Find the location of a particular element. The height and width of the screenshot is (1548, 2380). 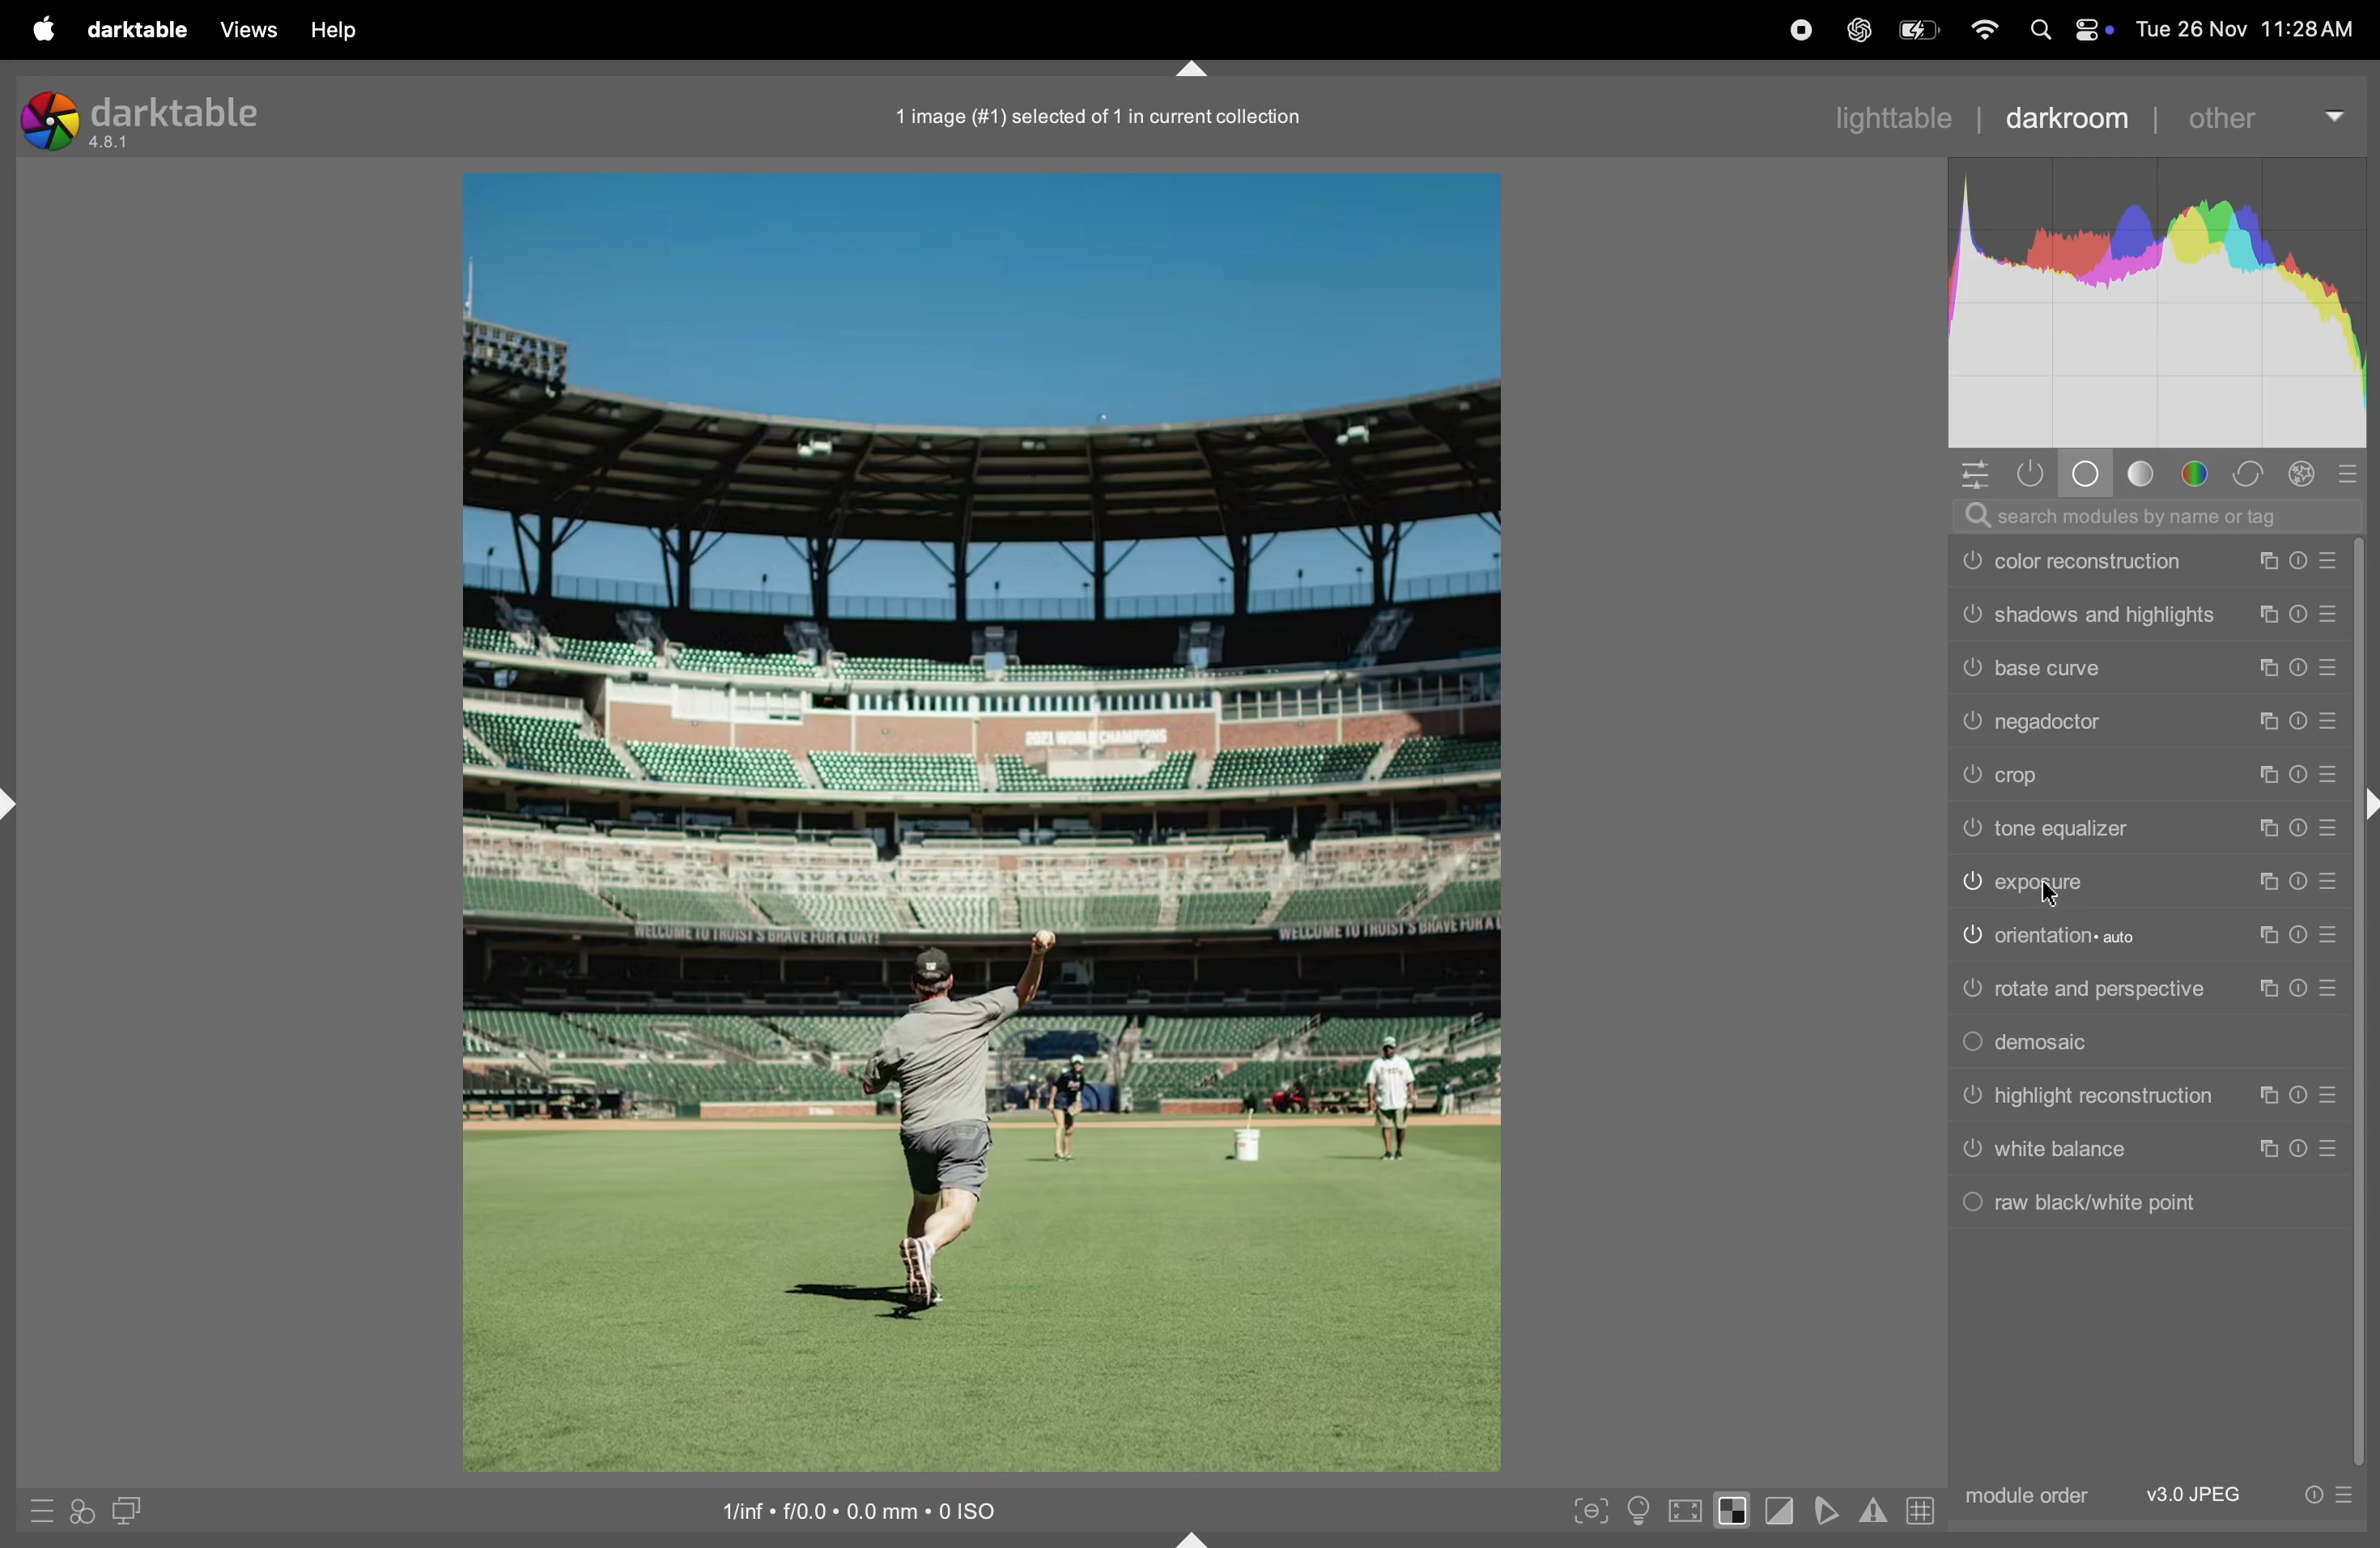

reset presets is located at coordinates (2302, 721).